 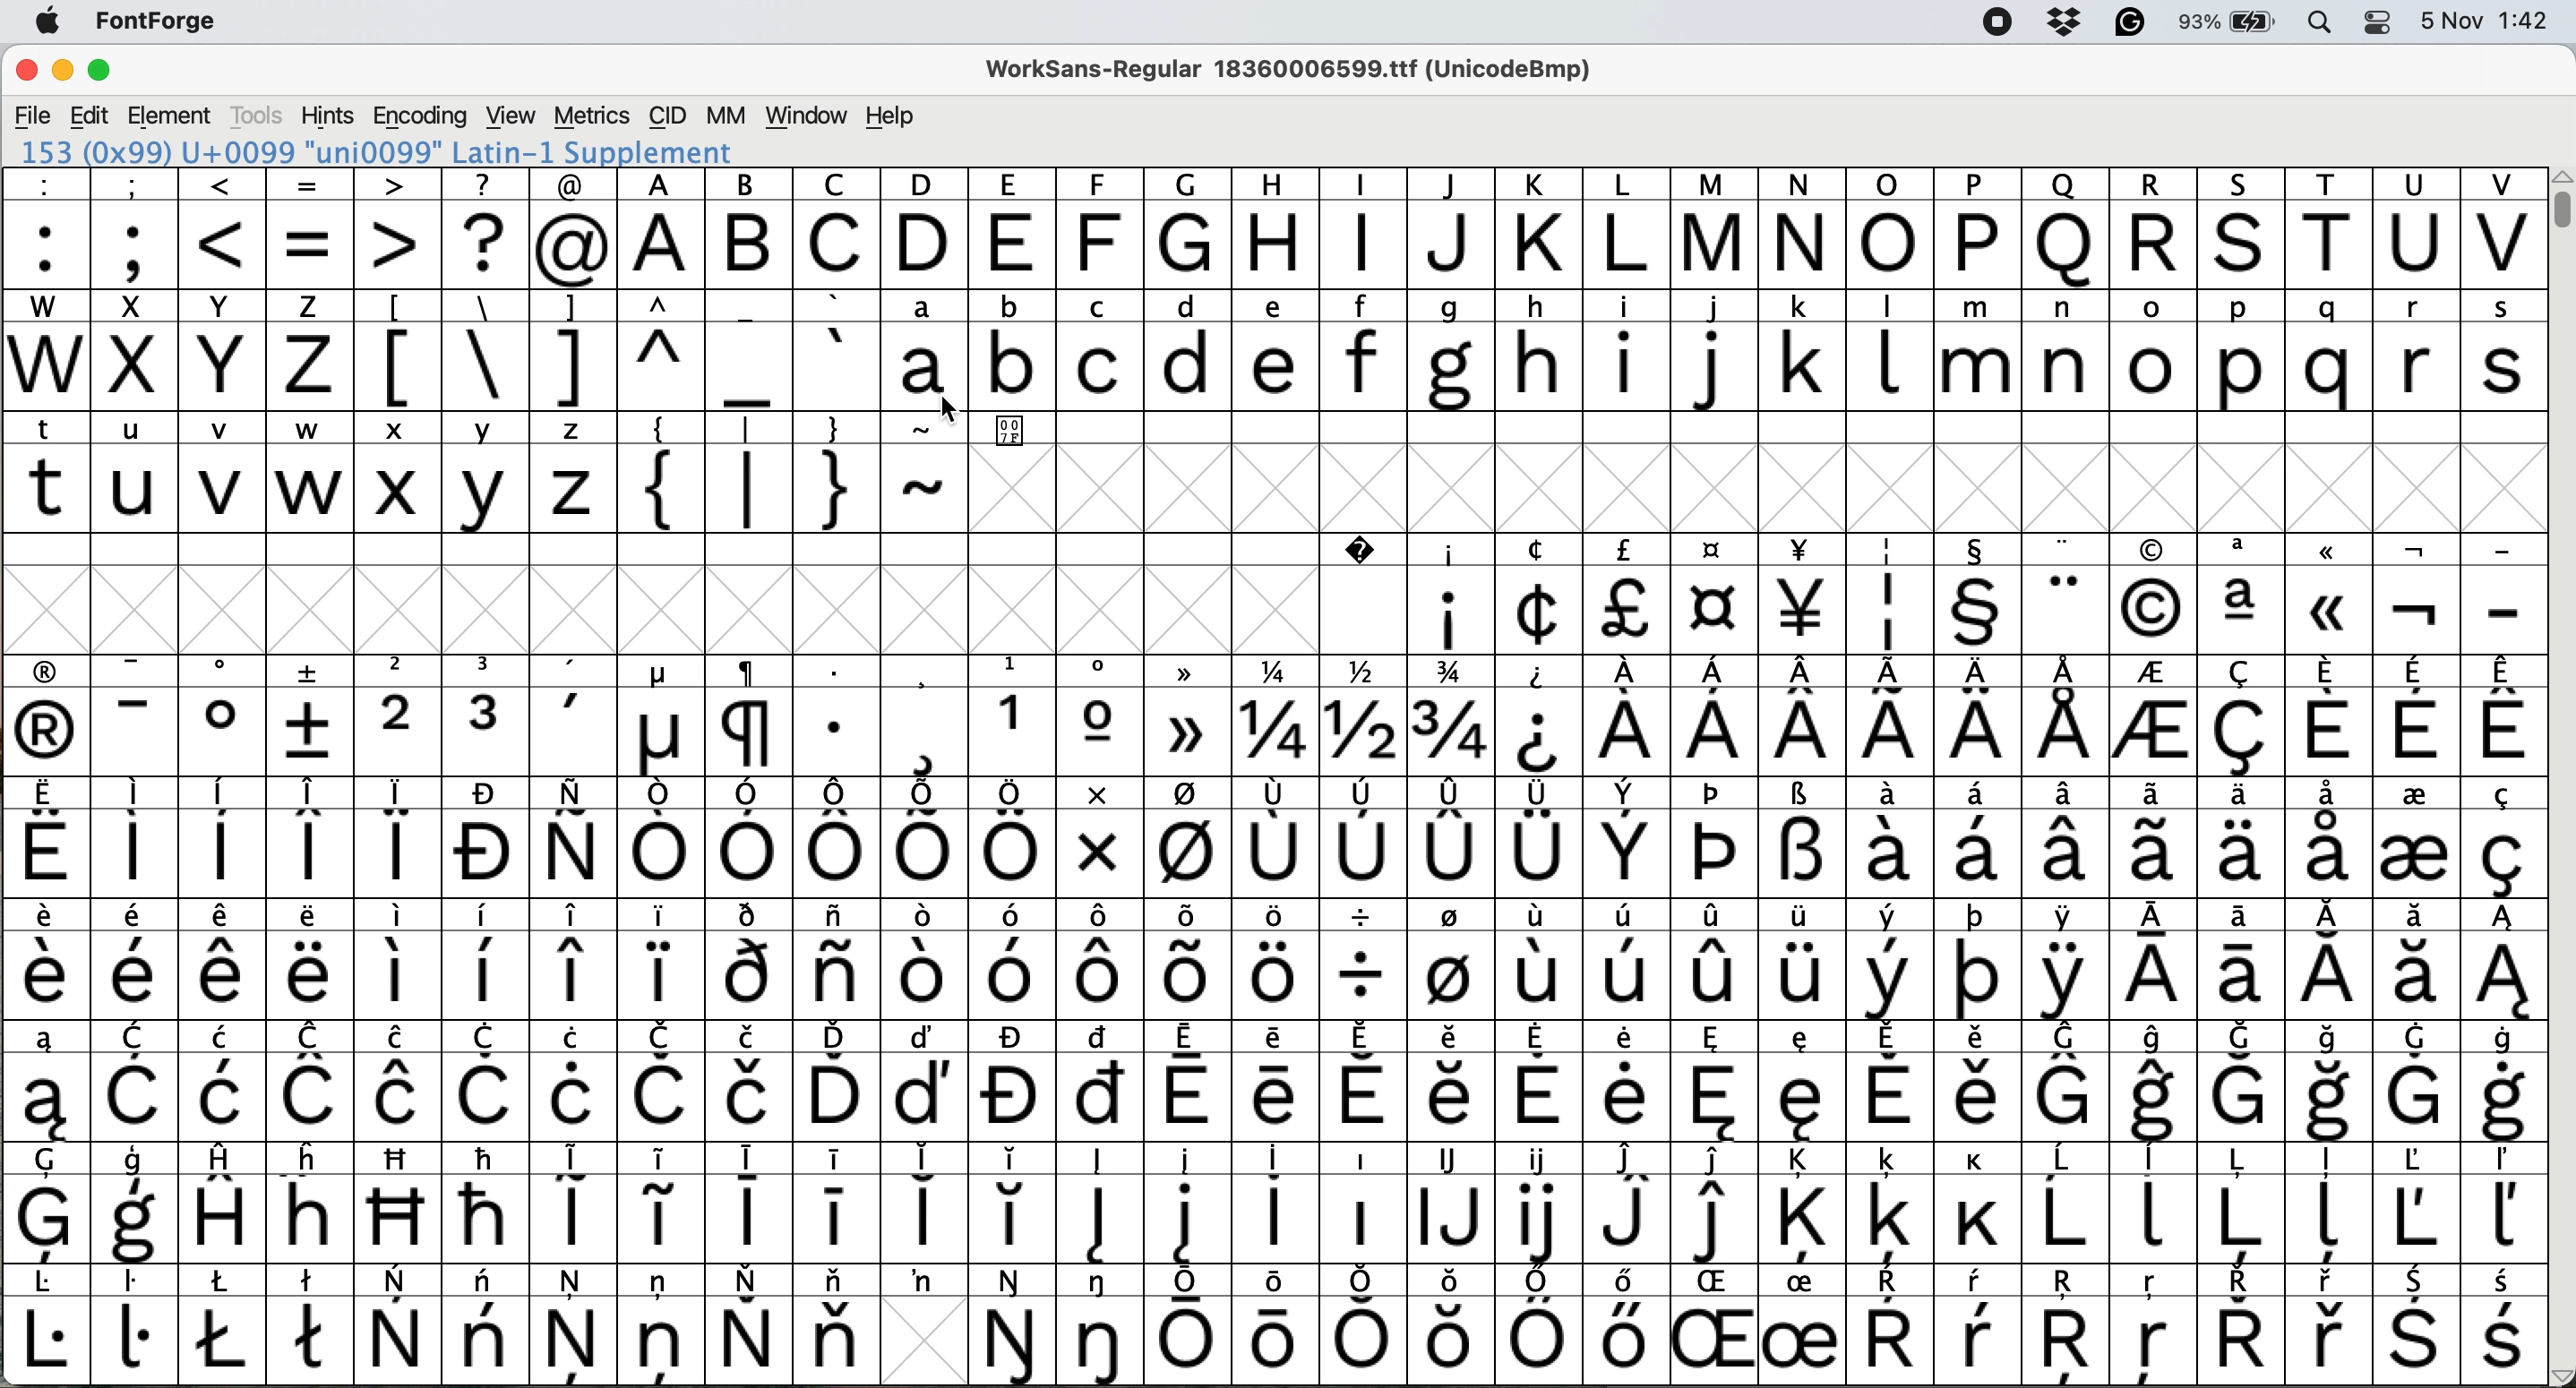 I want to click on symbol, so click(x=1540, y=1201).